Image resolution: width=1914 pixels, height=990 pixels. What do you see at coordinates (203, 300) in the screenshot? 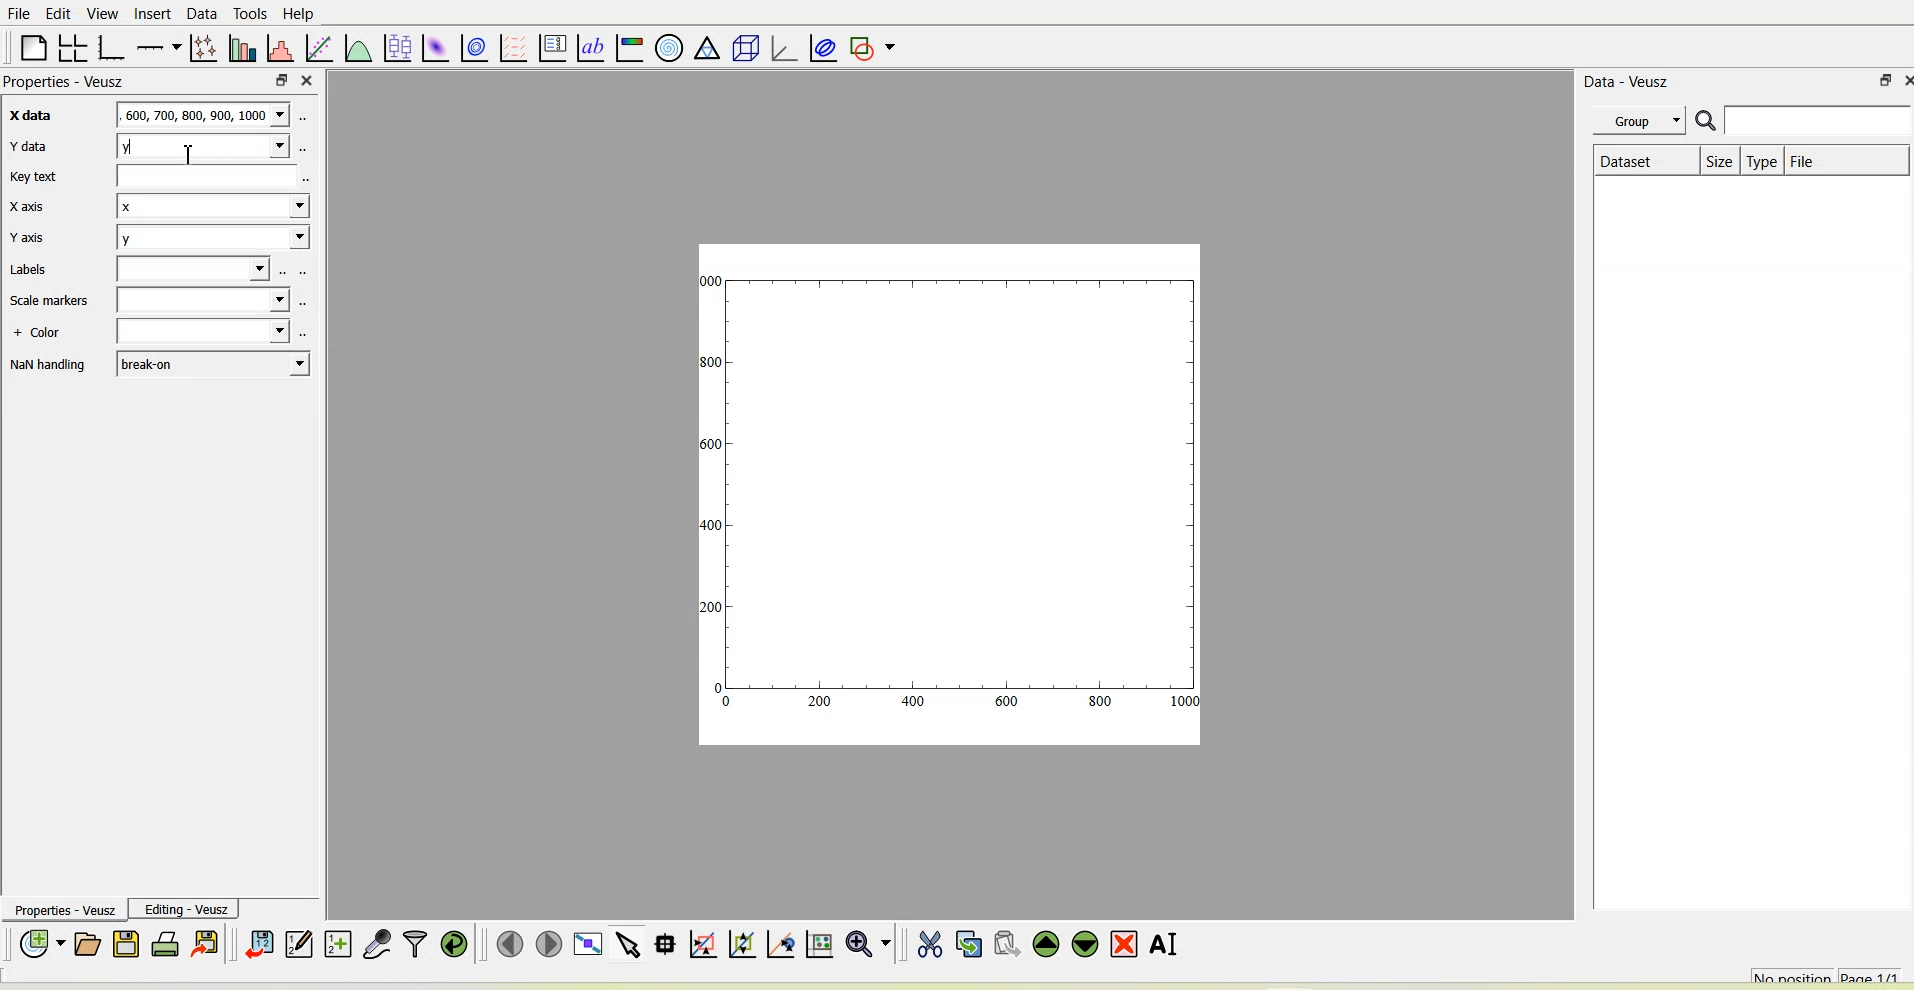
I see `Blank` at bounding box center [203, 300].